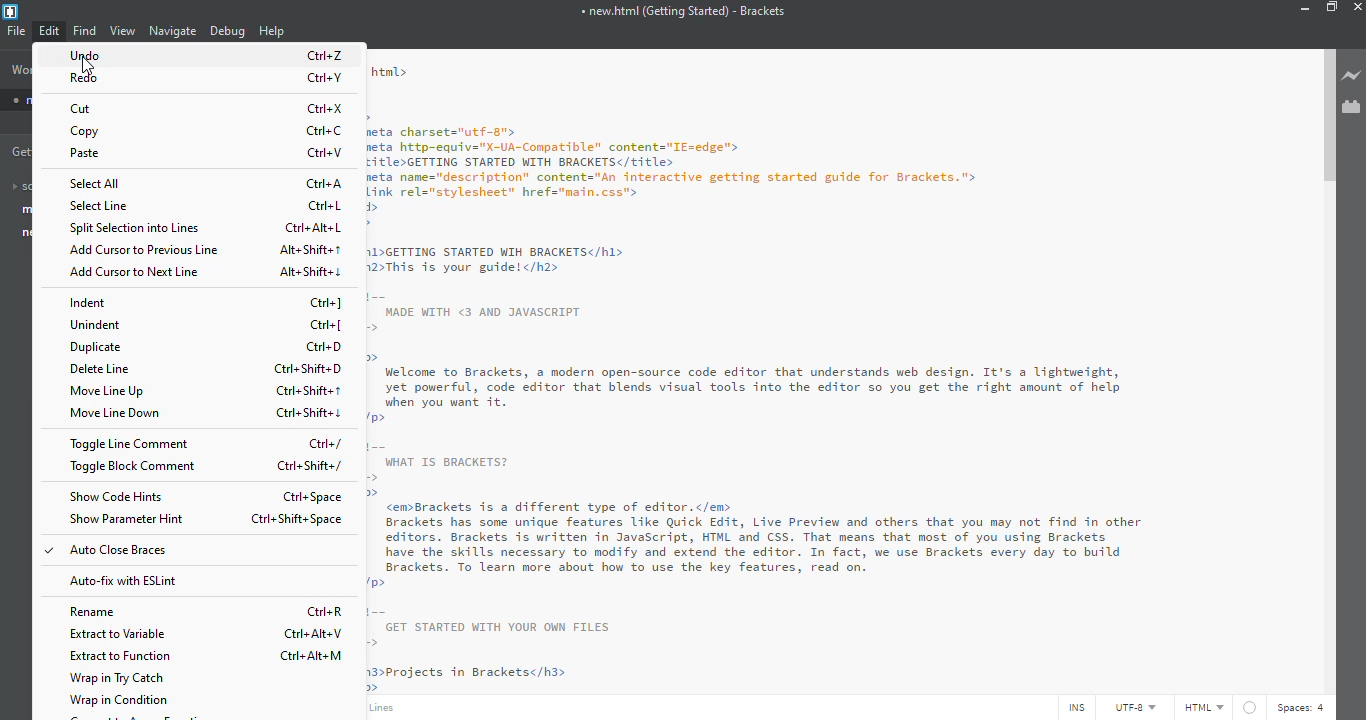  I want to click on minimize, so click(1301, 7).